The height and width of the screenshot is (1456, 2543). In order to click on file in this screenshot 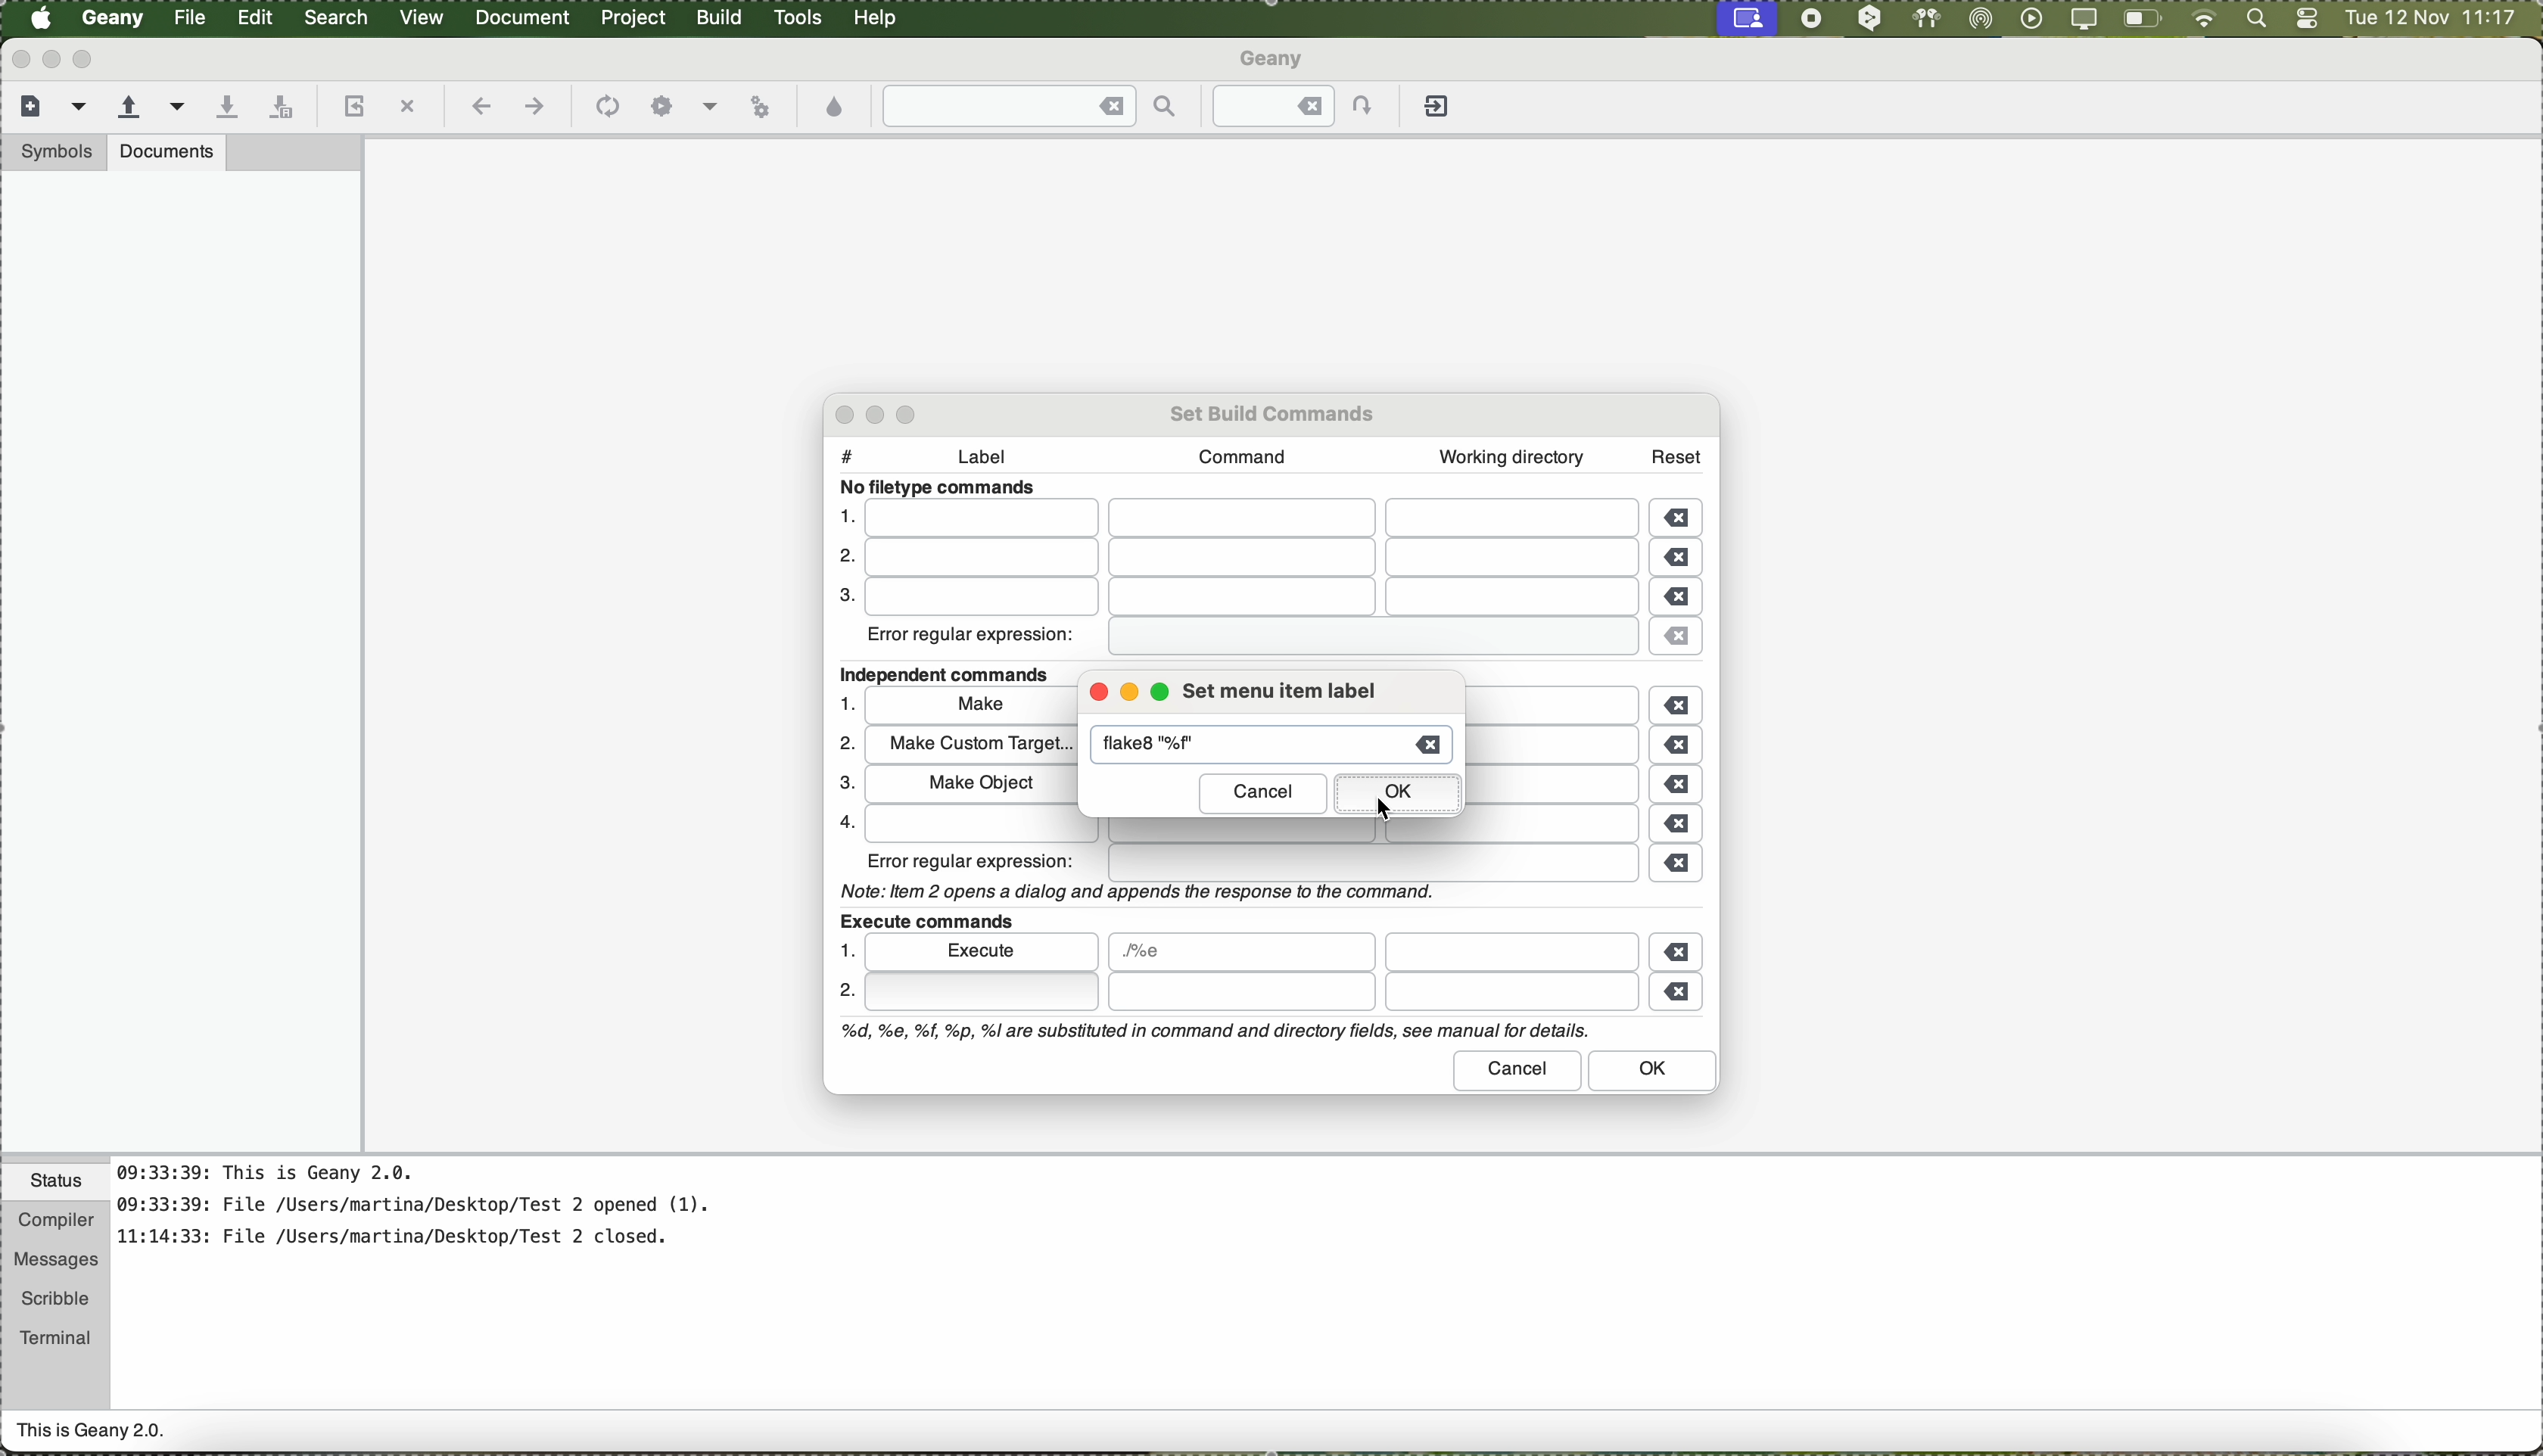, I will do `click(1557, 746)`.